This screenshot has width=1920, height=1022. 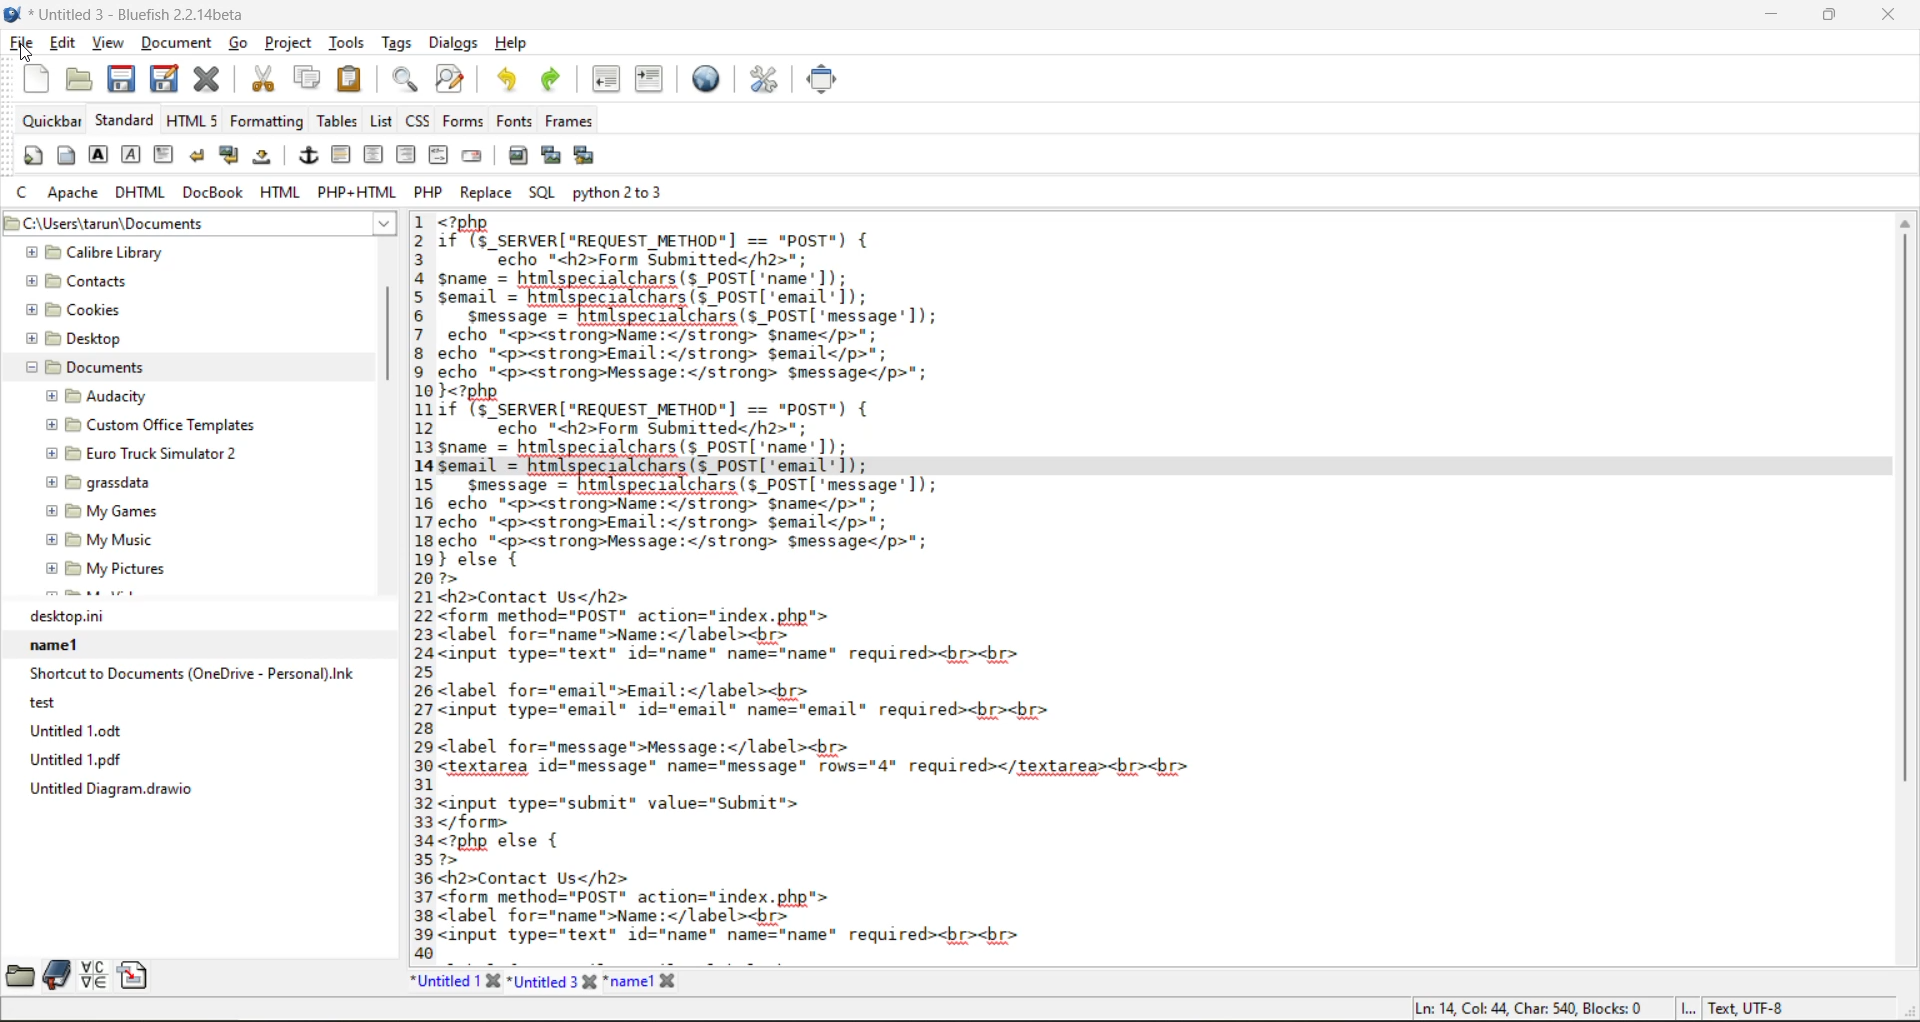 I want to click on edit preferences, so click(x=762, y=79).